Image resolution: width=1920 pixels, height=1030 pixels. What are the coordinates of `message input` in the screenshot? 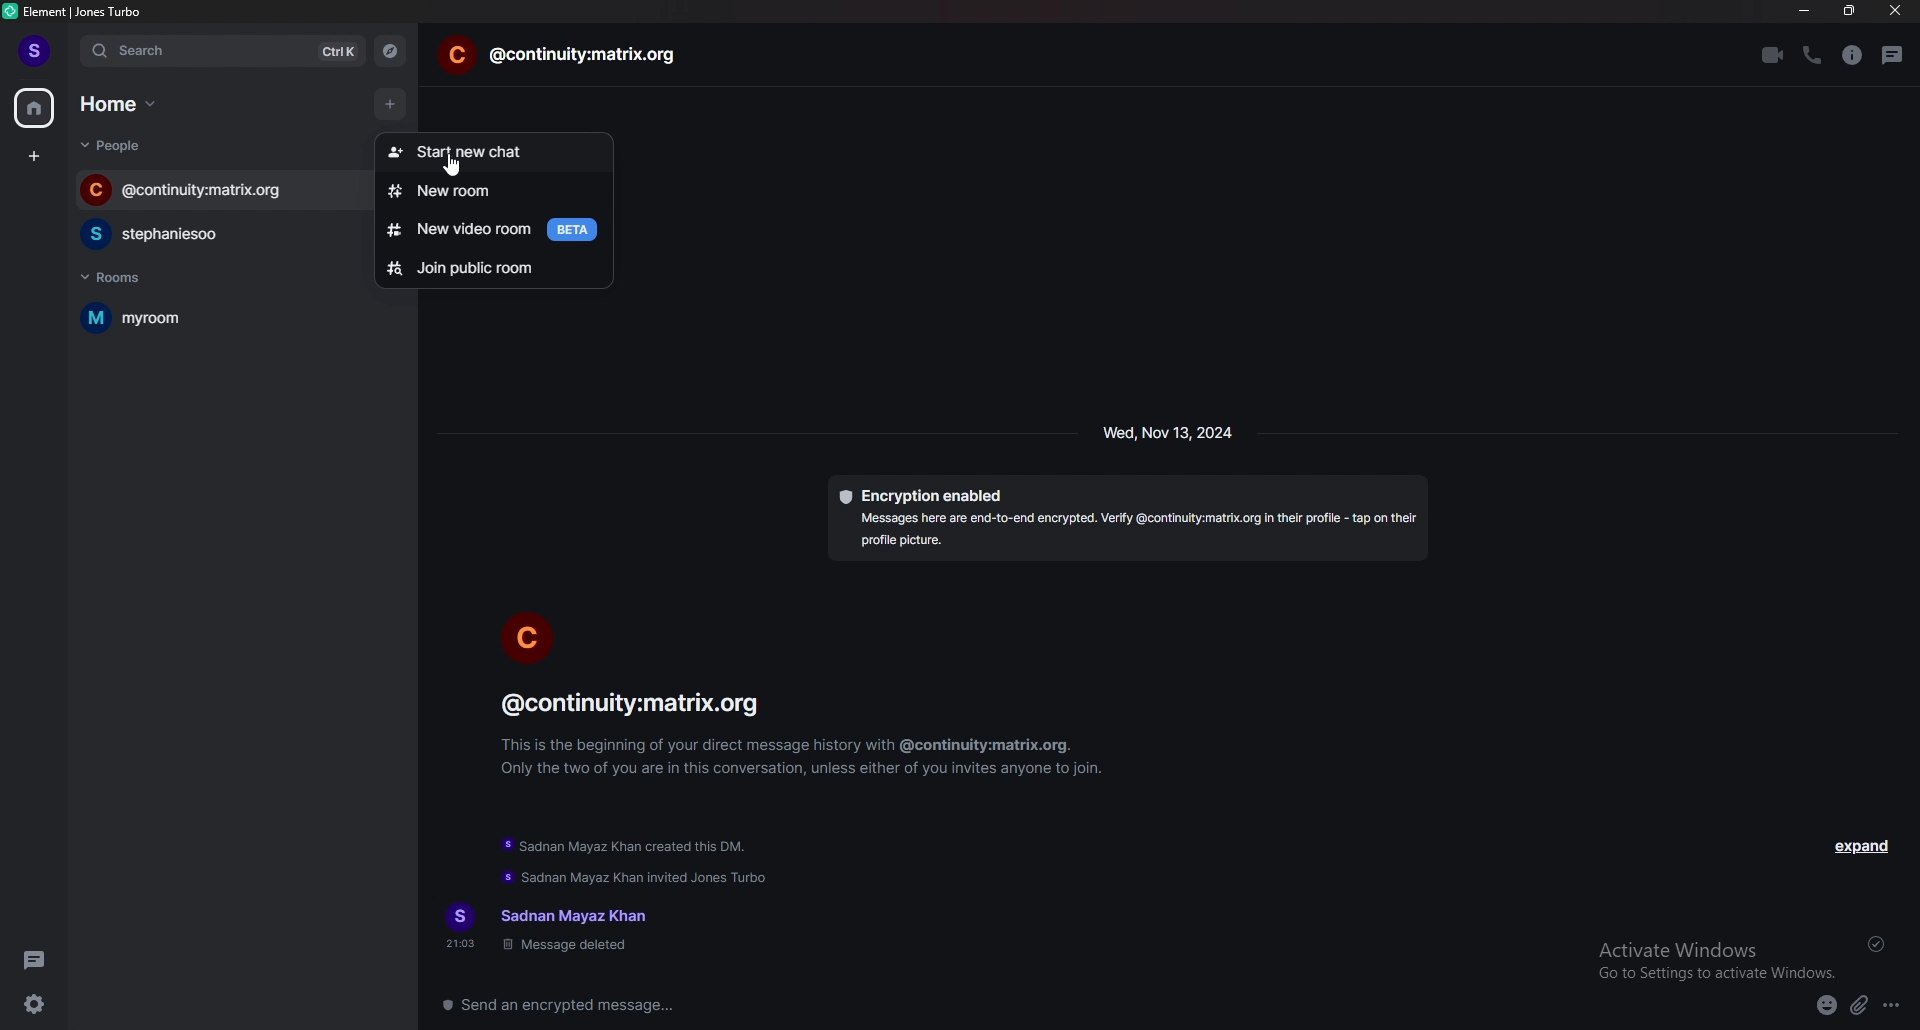 It's located at (860, 1004).